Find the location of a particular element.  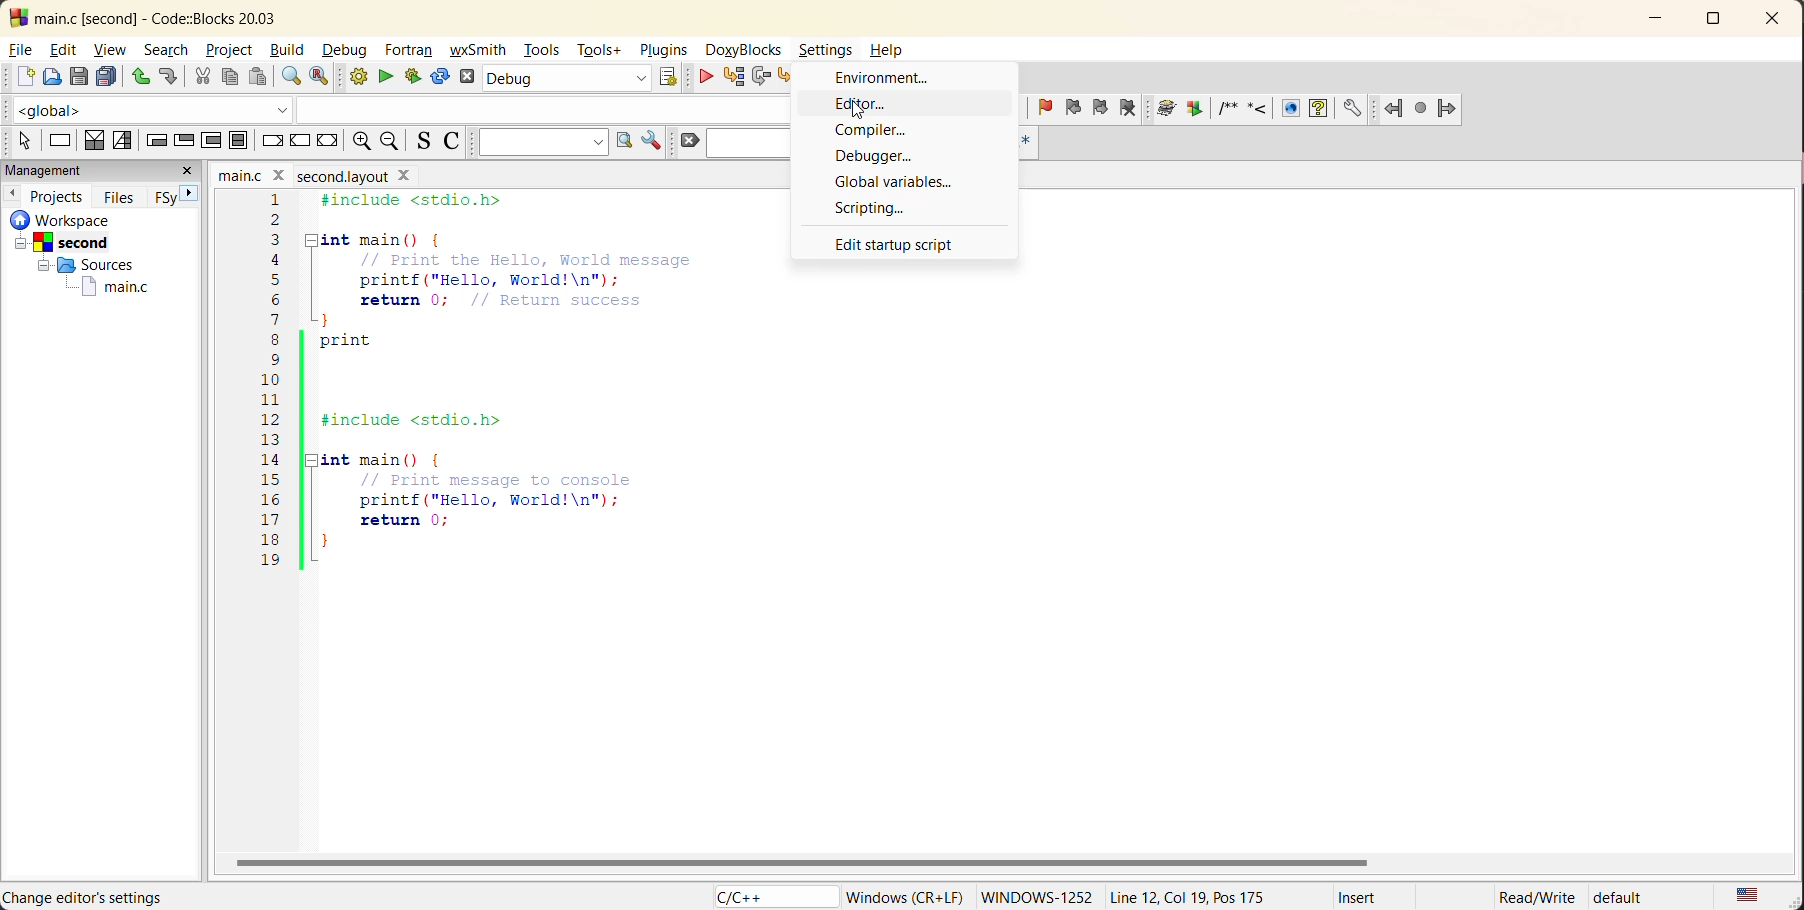

previous bookmark is located at coordinates (1074, 107).